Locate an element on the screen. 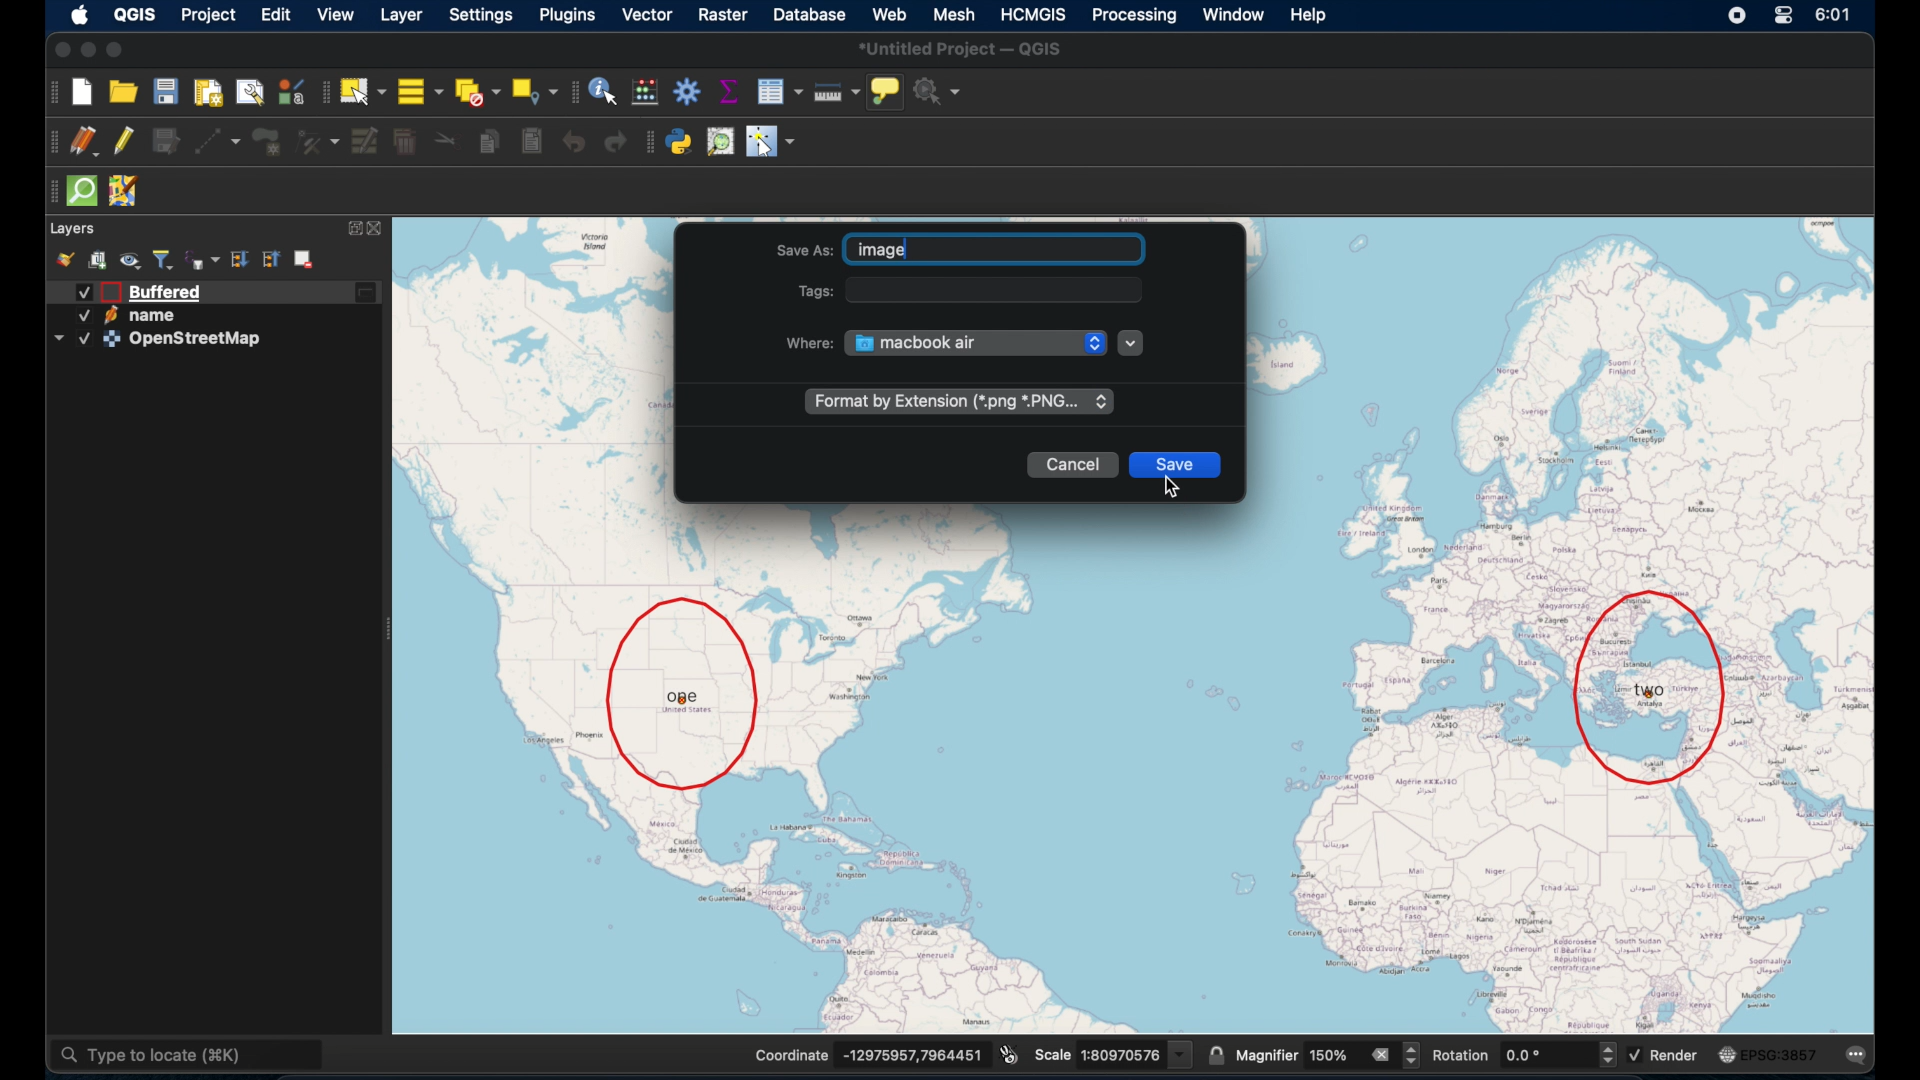 The width and height of the screenshot is (1920, 1080). current edits is located at coordinates (86, 142).